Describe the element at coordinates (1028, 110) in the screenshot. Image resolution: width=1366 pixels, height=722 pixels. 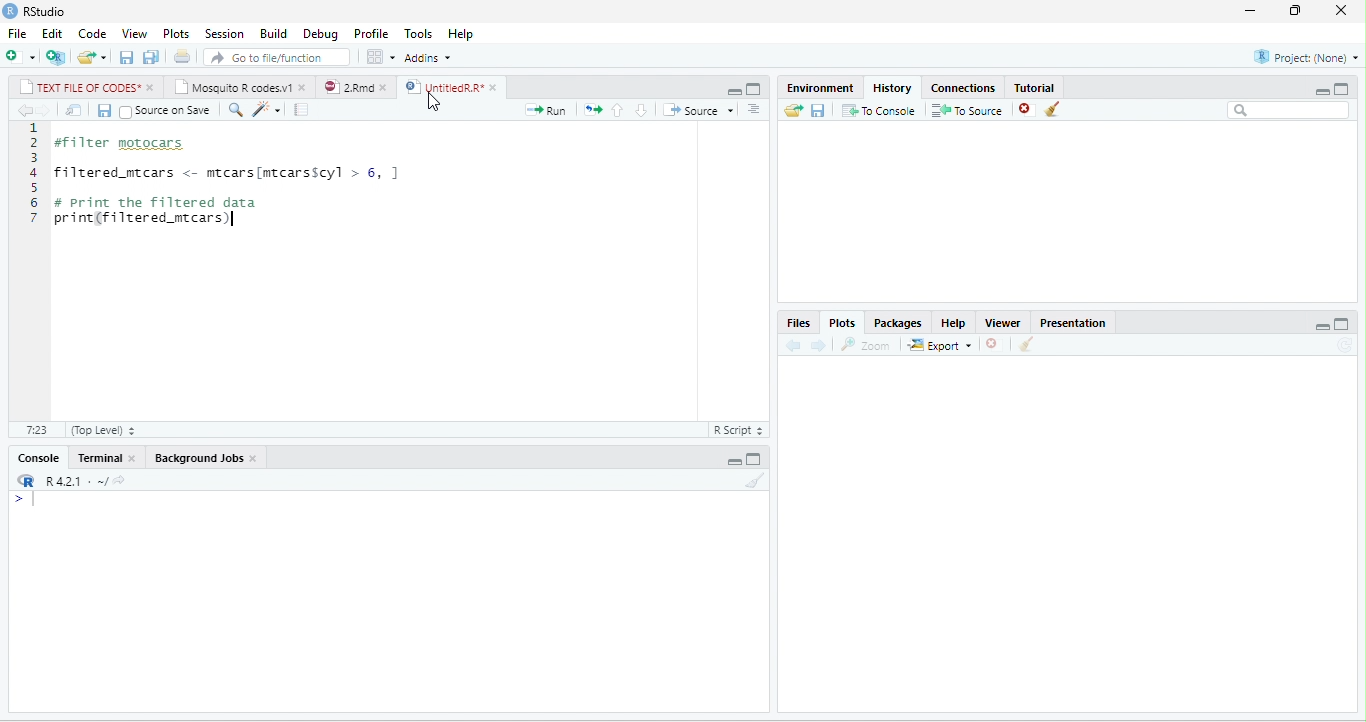
I see `close file` at that location.